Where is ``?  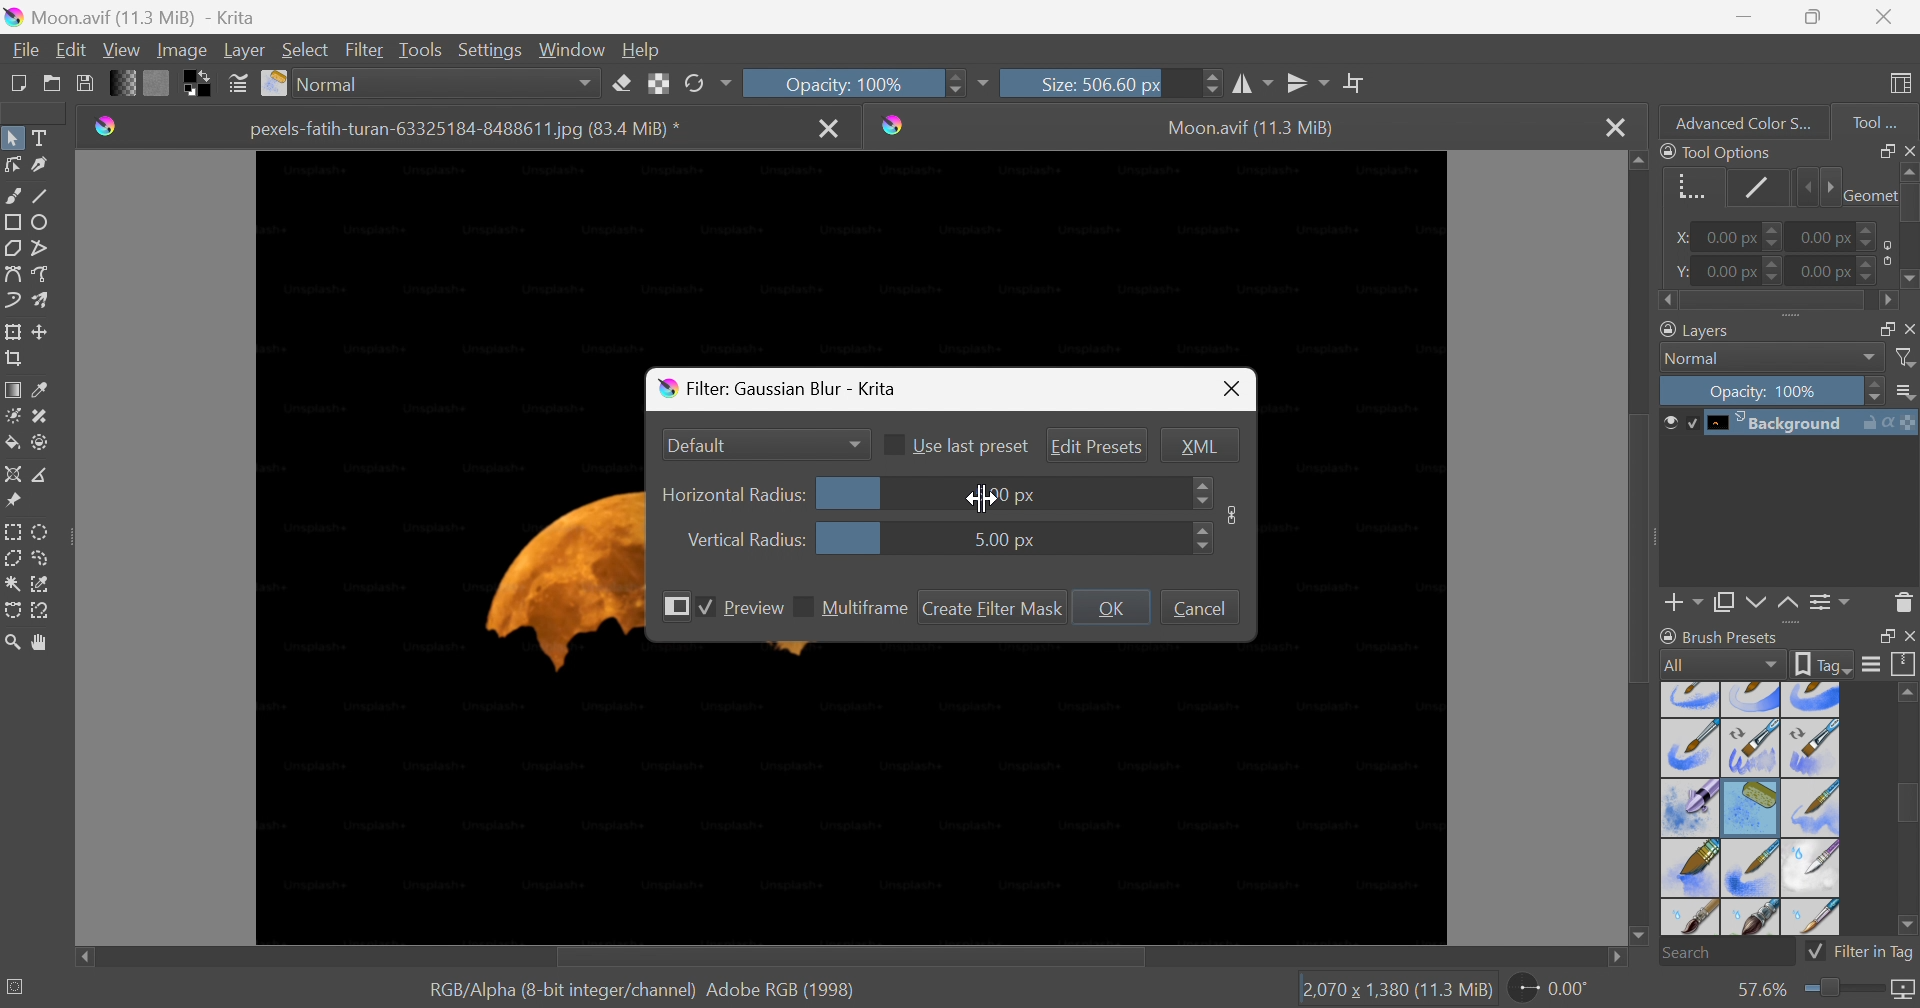
 is located at coordinates (16, 82).